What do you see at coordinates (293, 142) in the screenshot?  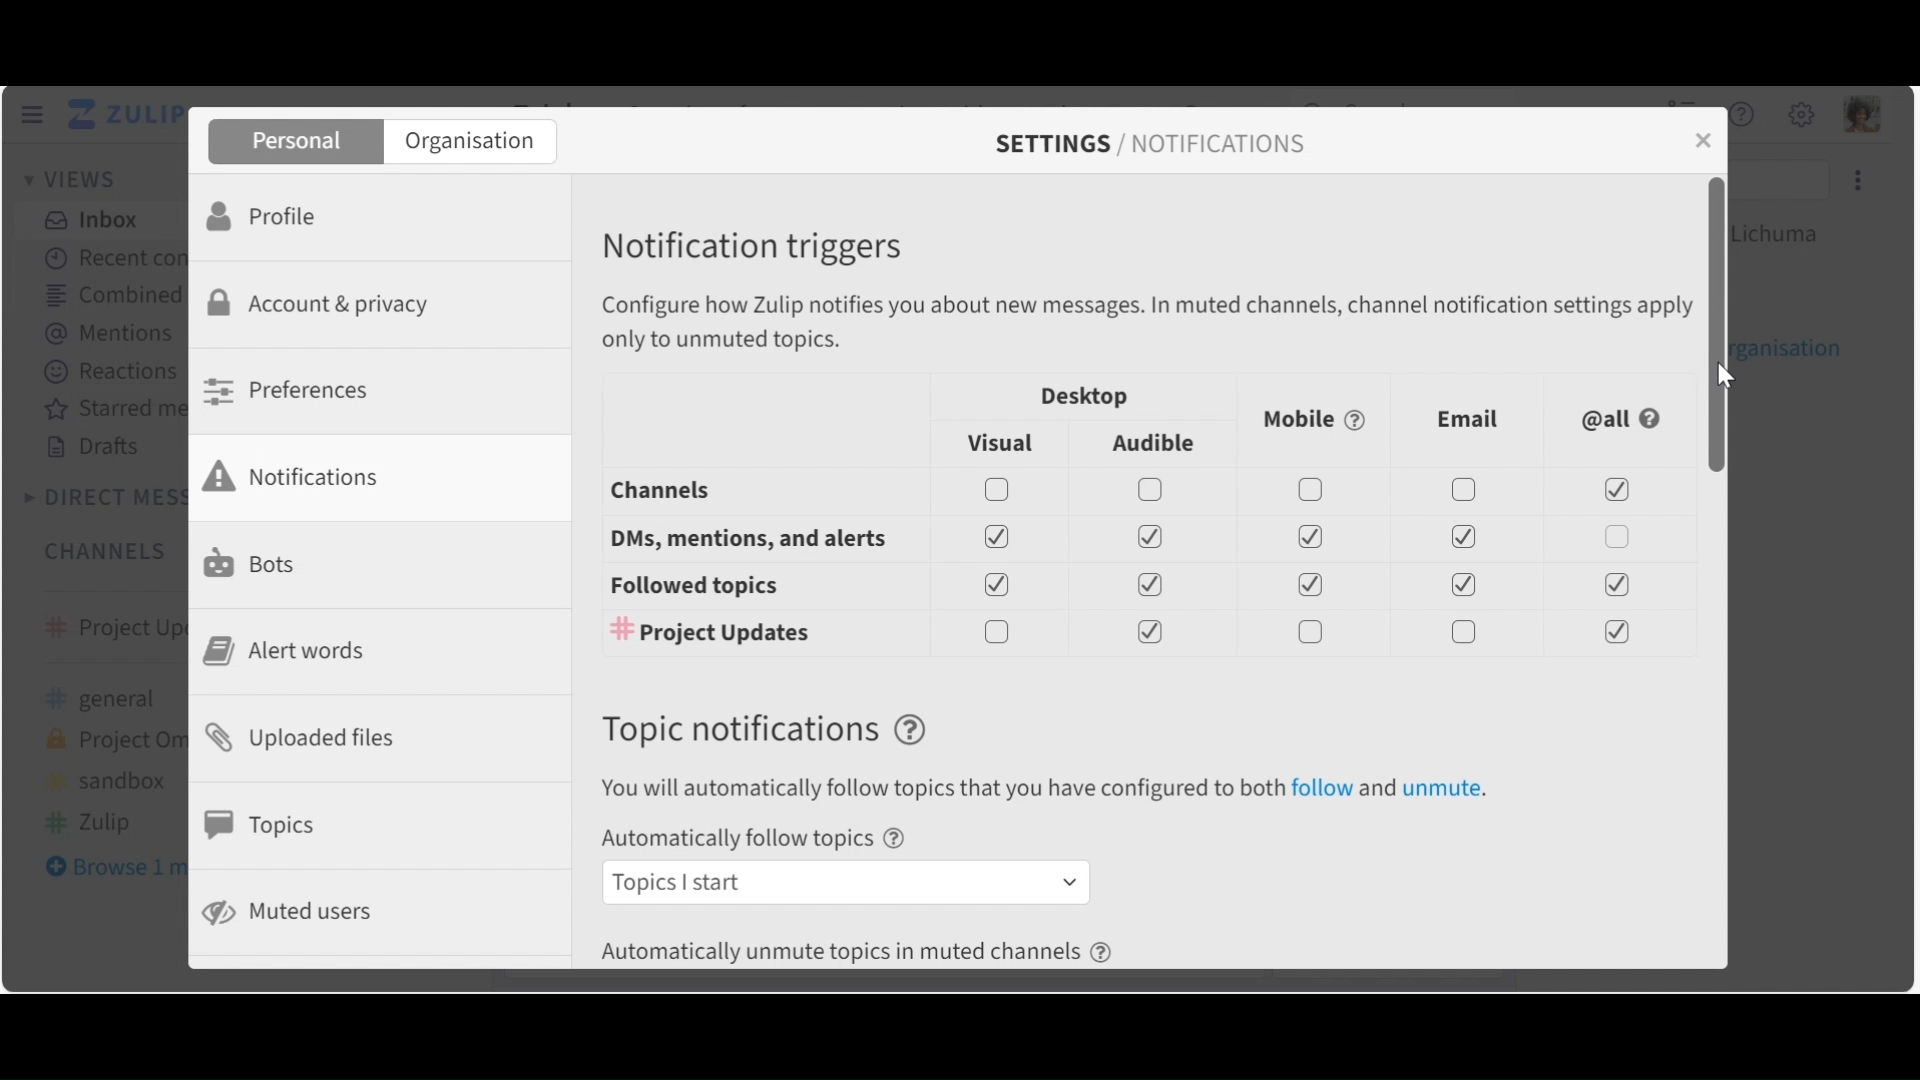 I see `Personal` at bounding box center [293, 142].